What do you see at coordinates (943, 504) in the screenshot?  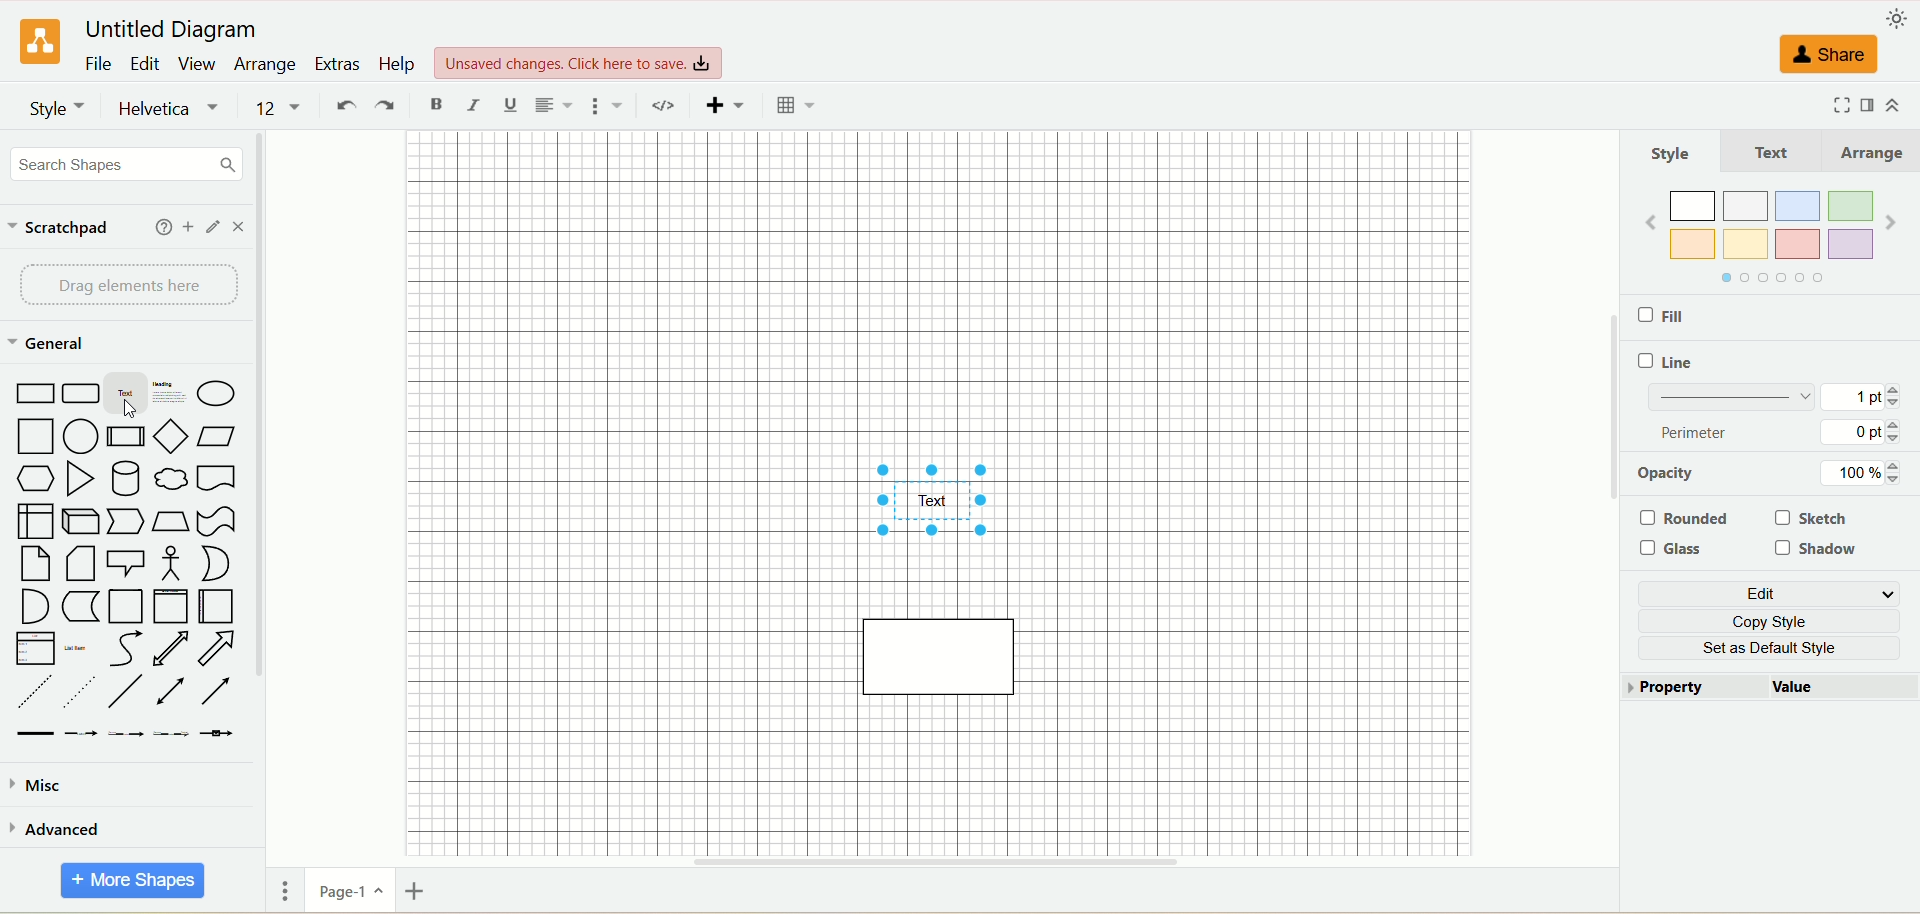 I see `text tool` at bounding box center [943, 504].